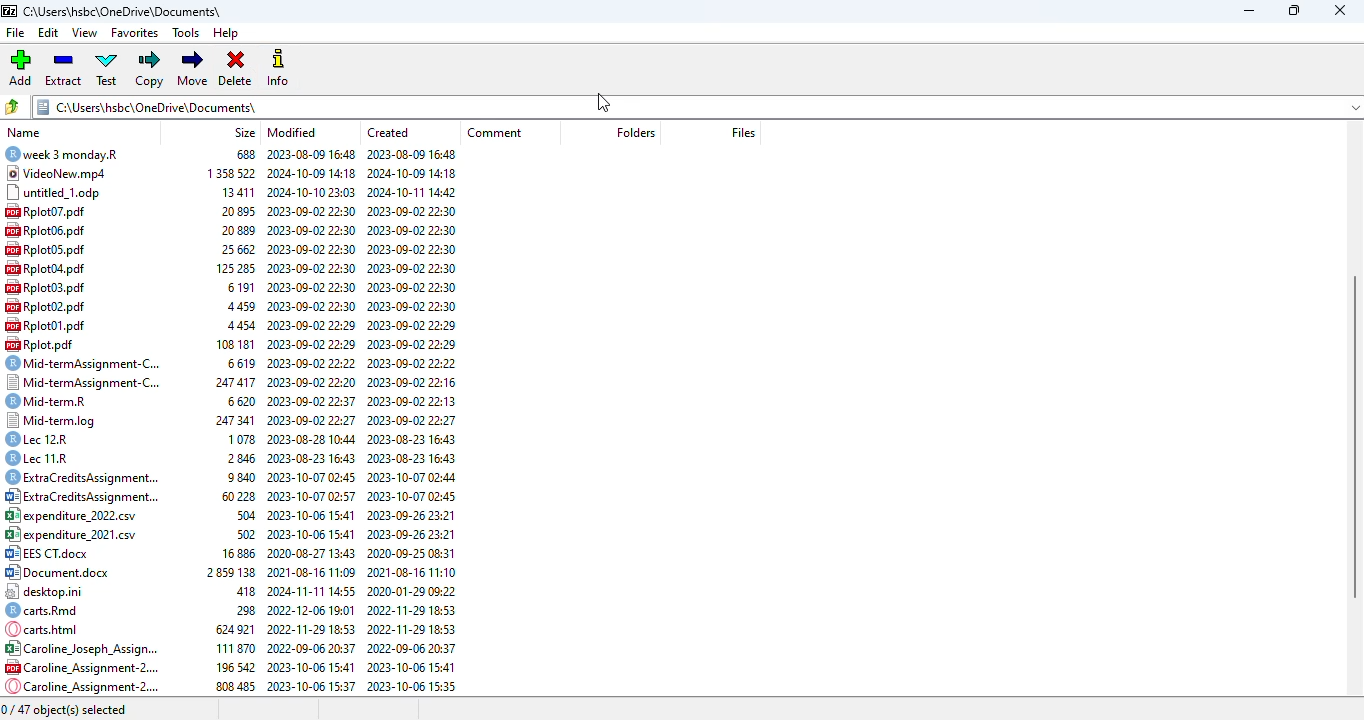 Image resolution: width=1364 pixels, height=720 pixels. I want to click on add, so click(20, 68).